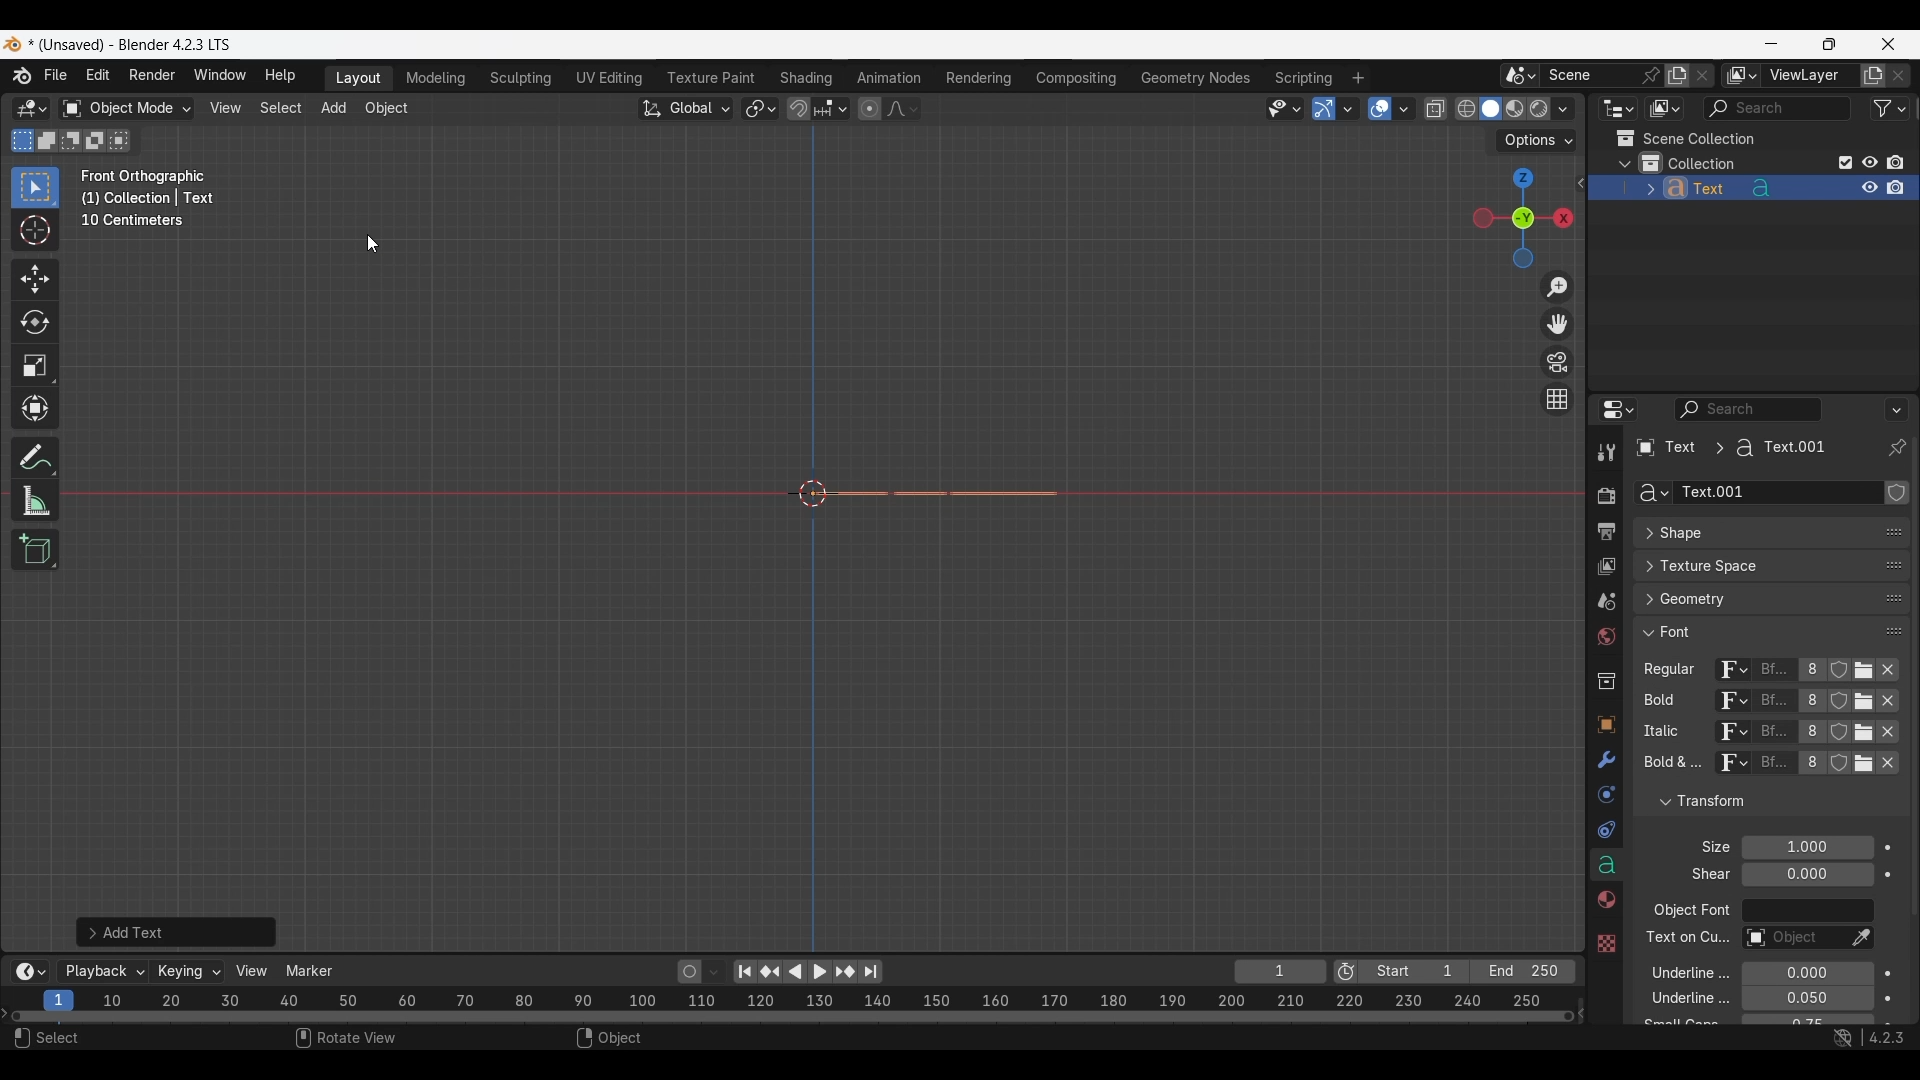 The height and width of the screenshot is (1080, 1920). What do you see at coordinates (1357, 78) in the screenshot?
I see `Add workspace` at bounding box center [1357, 78].